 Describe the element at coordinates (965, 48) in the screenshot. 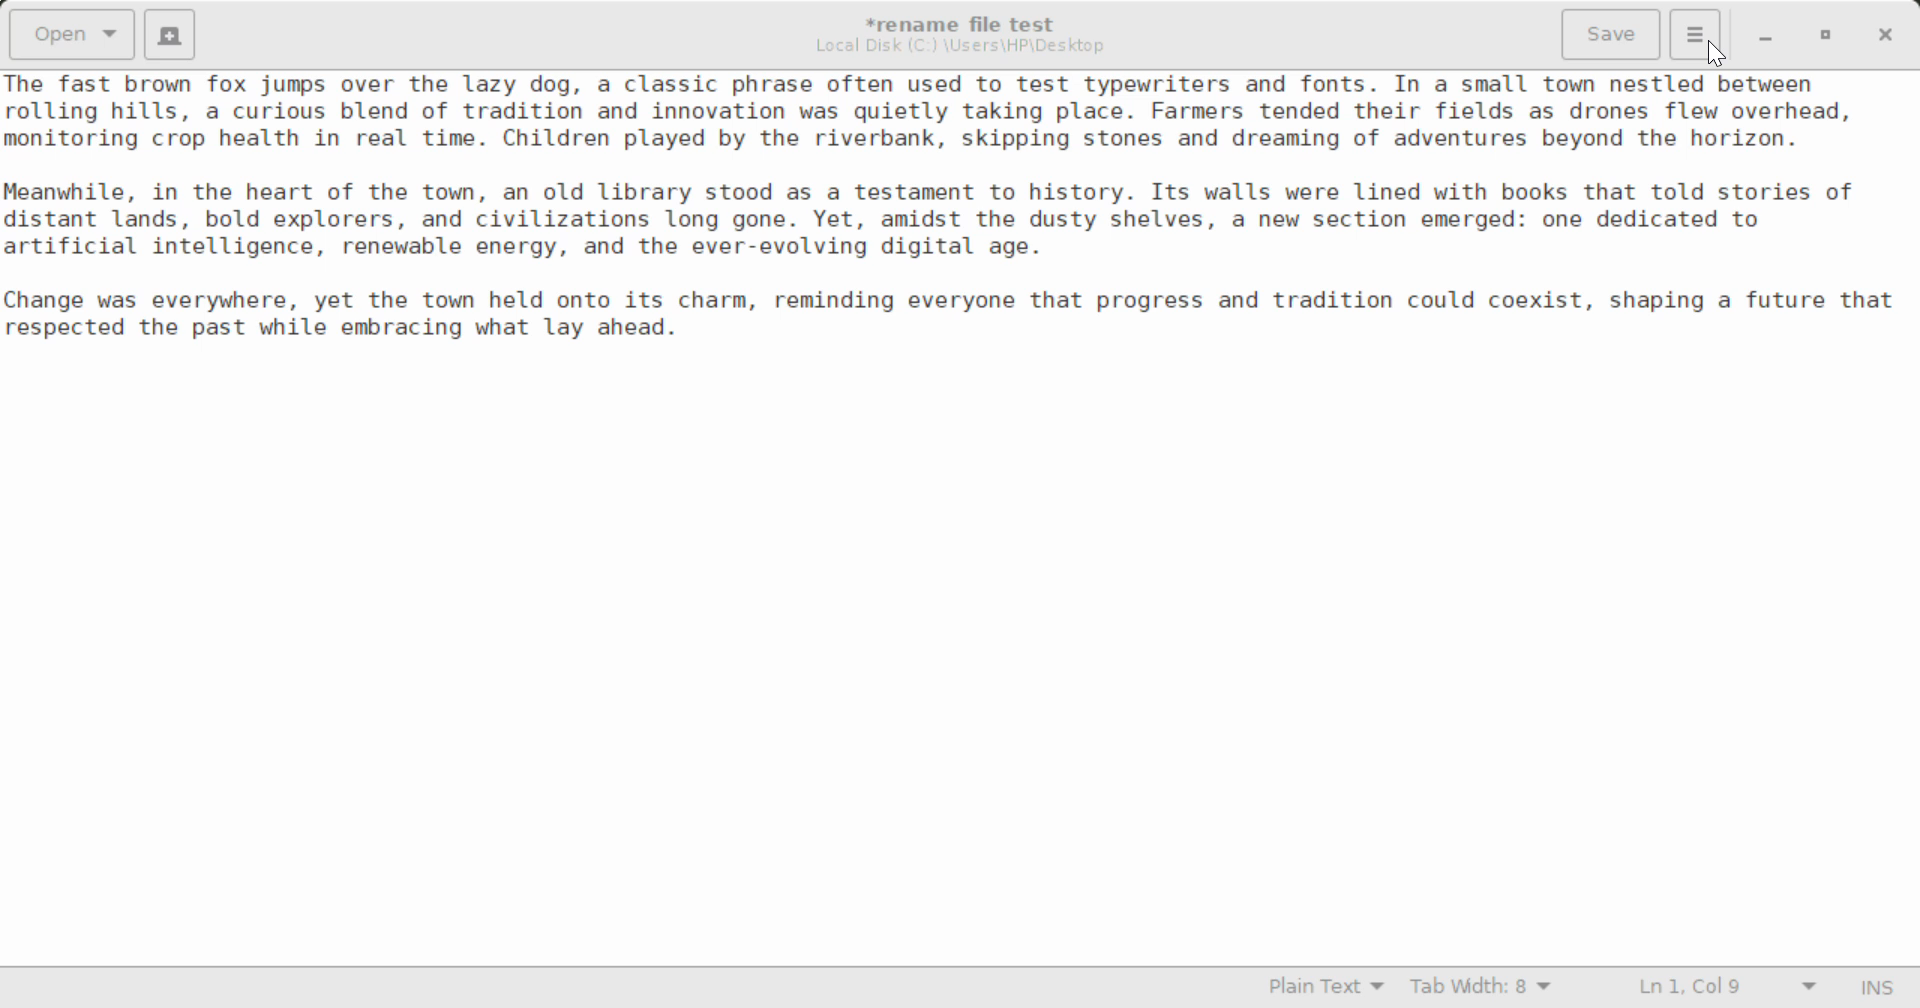

I see `File Location` at that location.